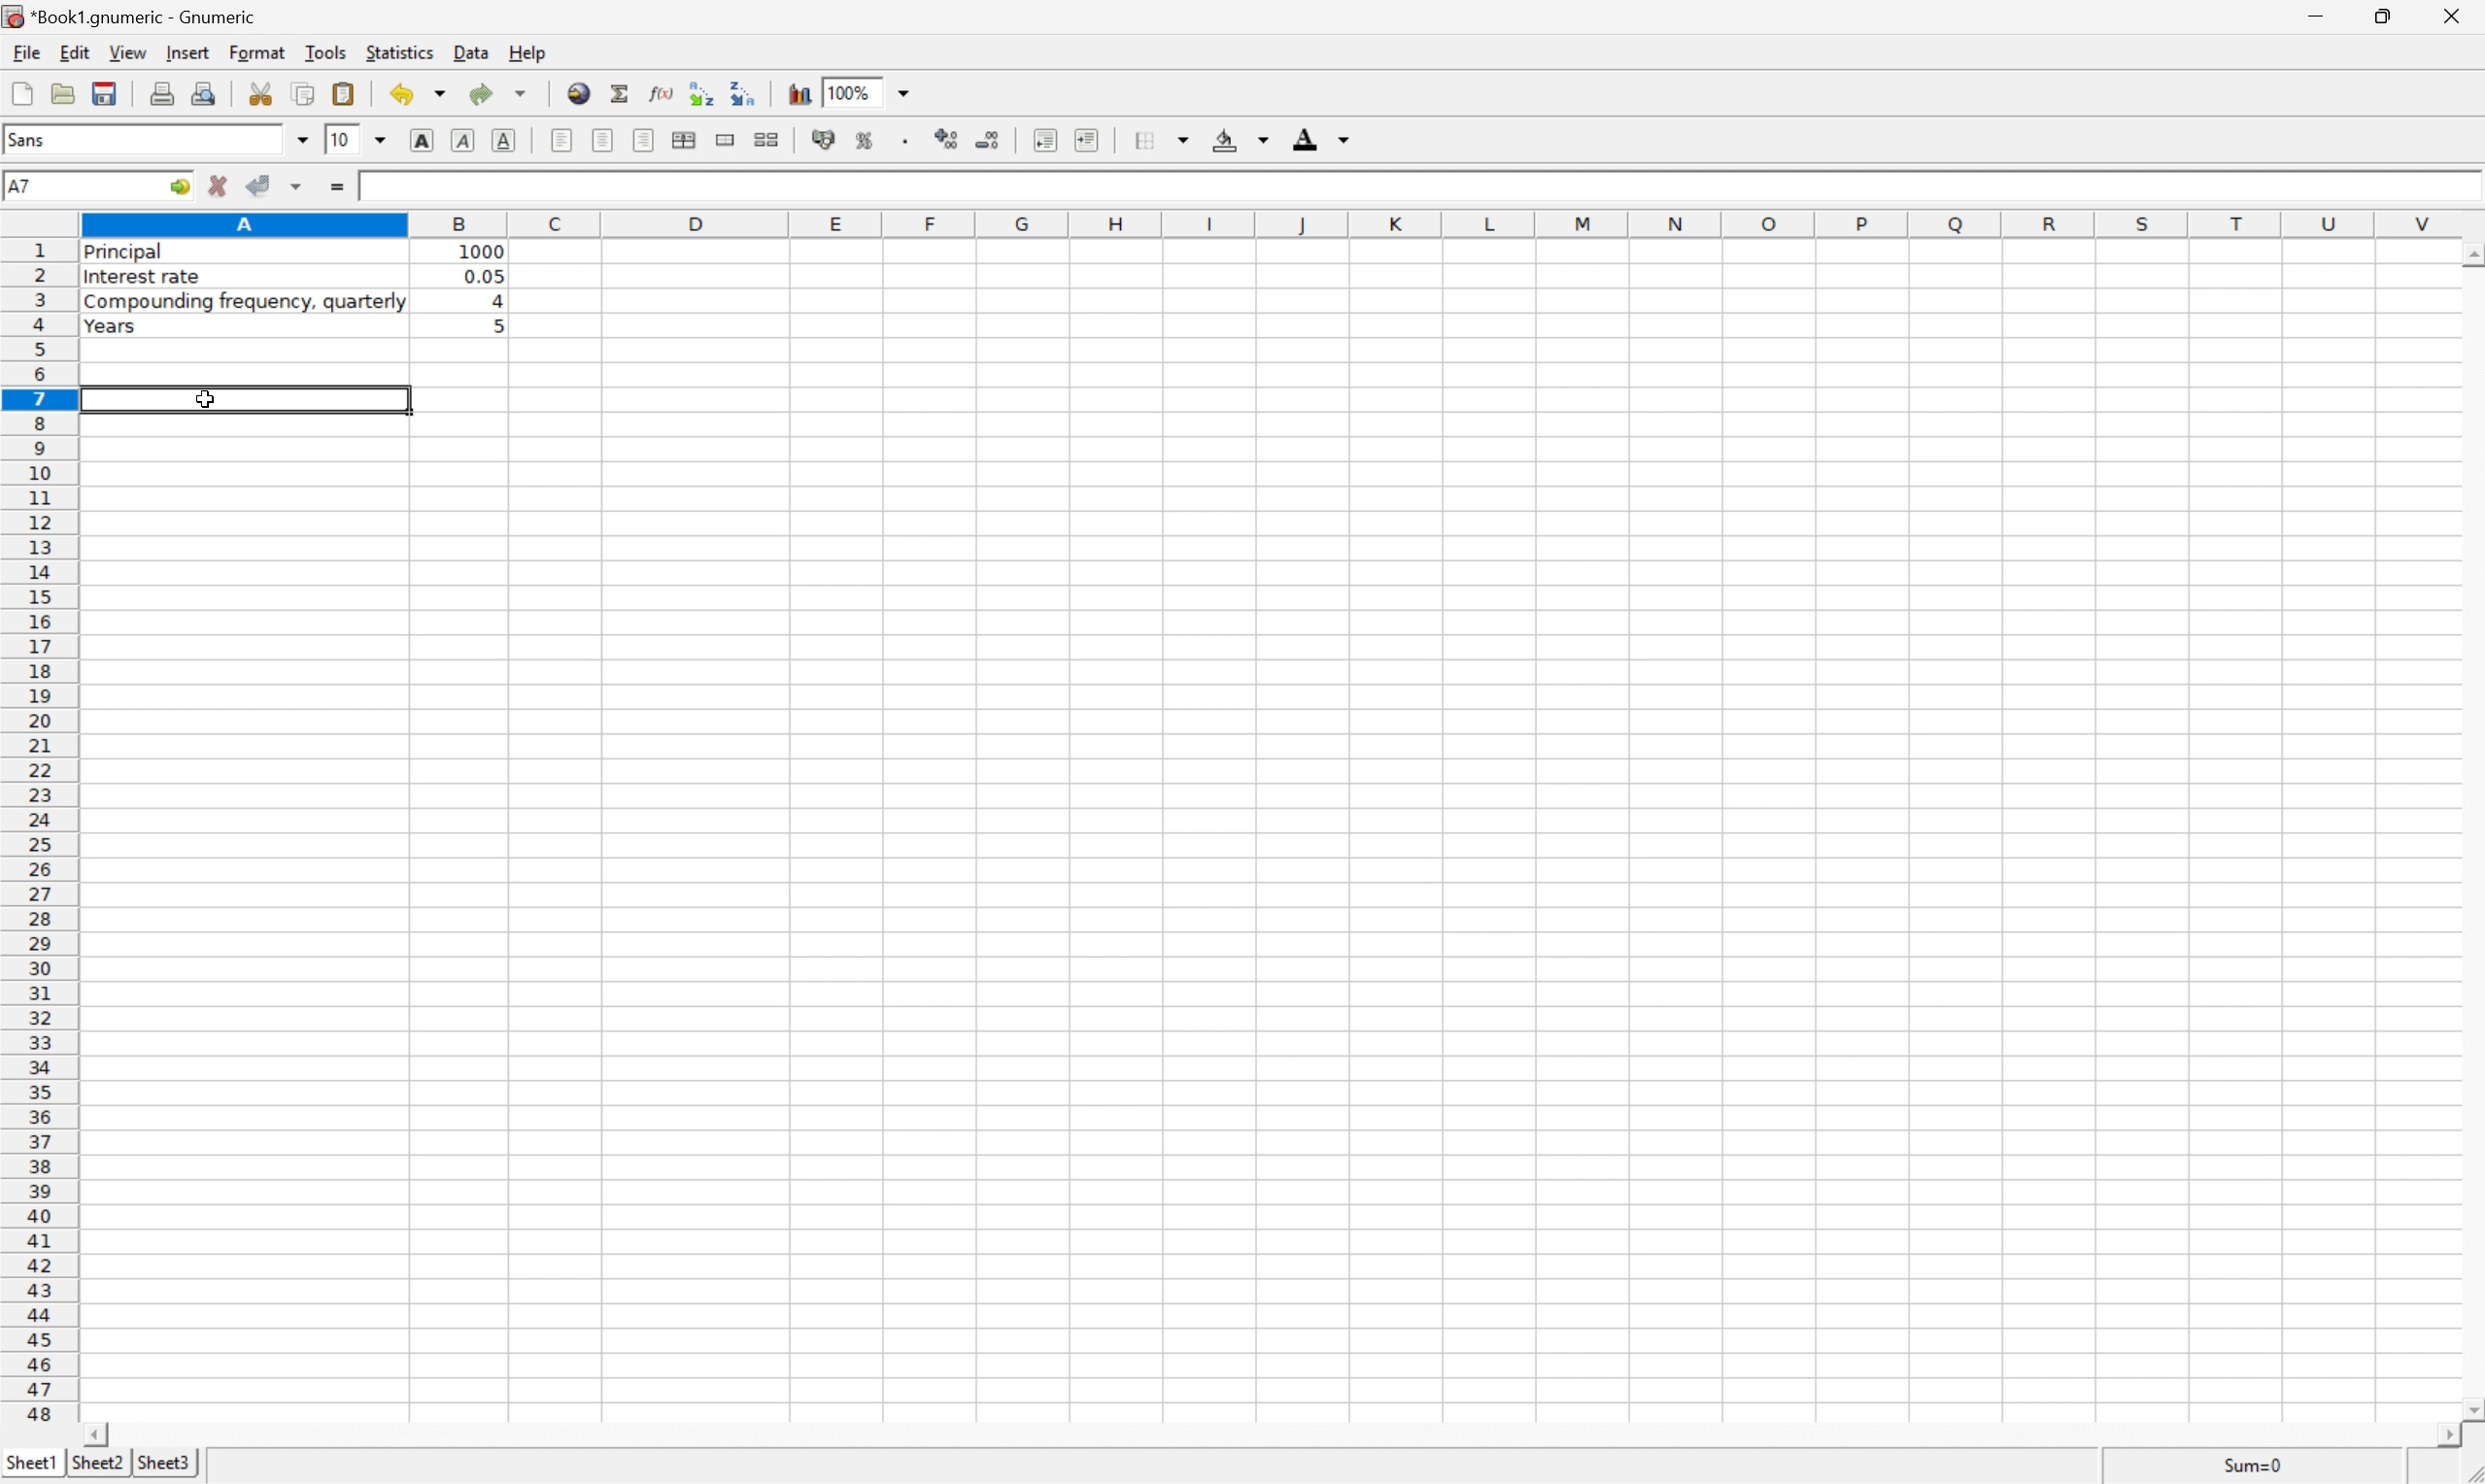  What do you see at coordinates (2320, 16) in the screenshot?
I see `minimize` at bounding box center [2320, 16].